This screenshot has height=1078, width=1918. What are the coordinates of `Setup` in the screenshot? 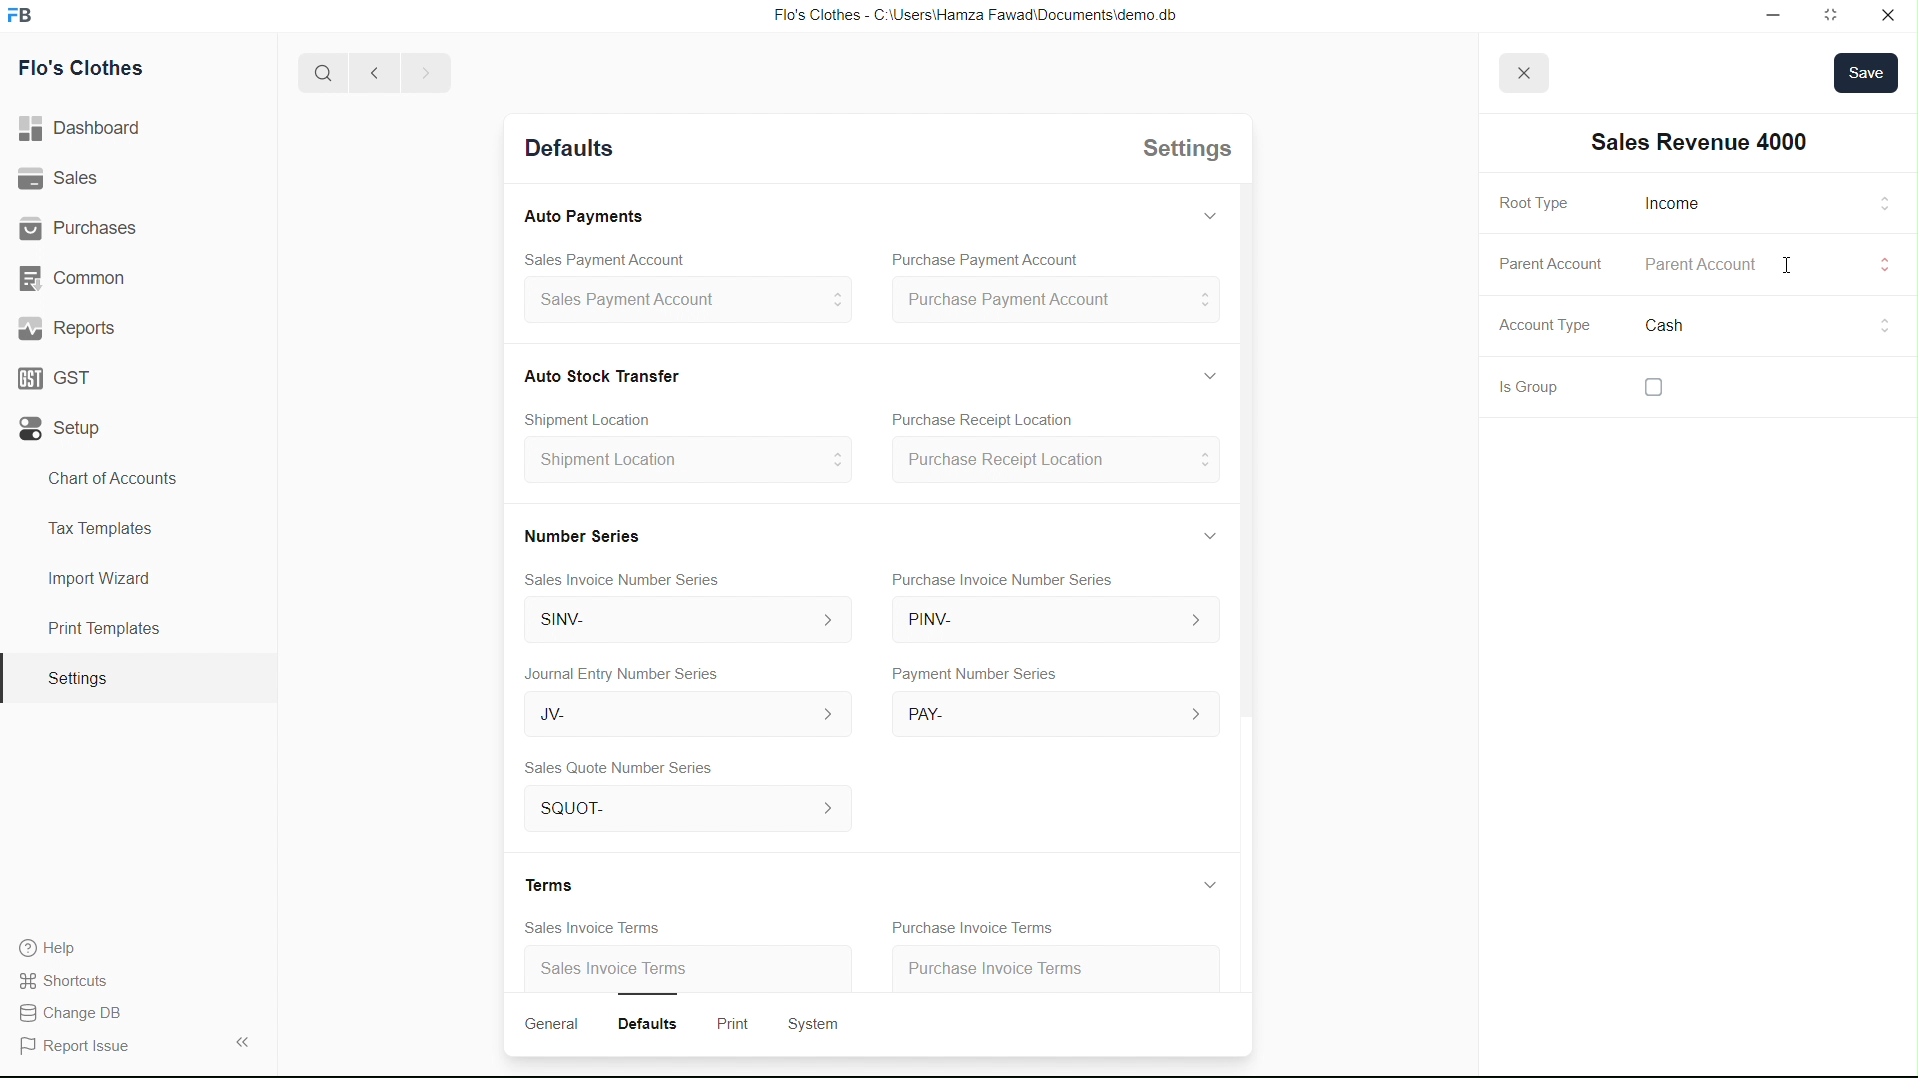 It's located at (65, 429).